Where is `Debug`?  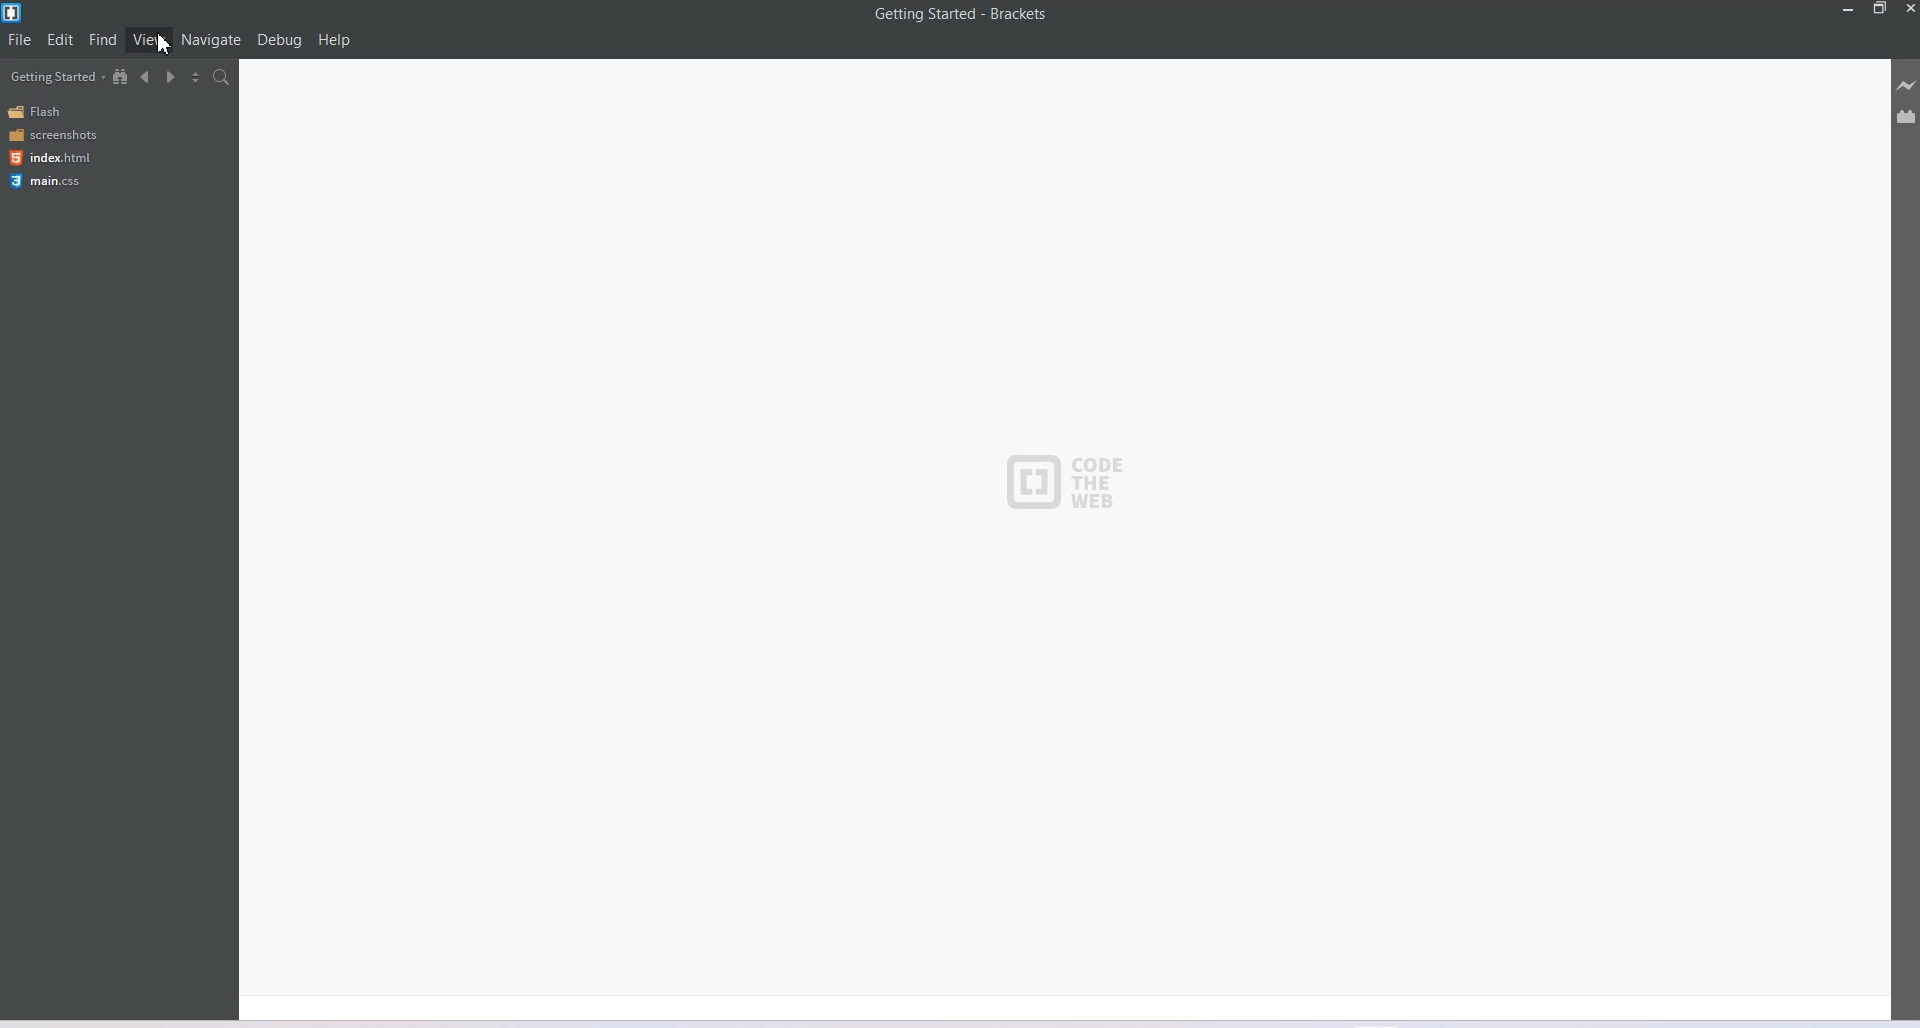 Debug is located at coordinates (279, 40).